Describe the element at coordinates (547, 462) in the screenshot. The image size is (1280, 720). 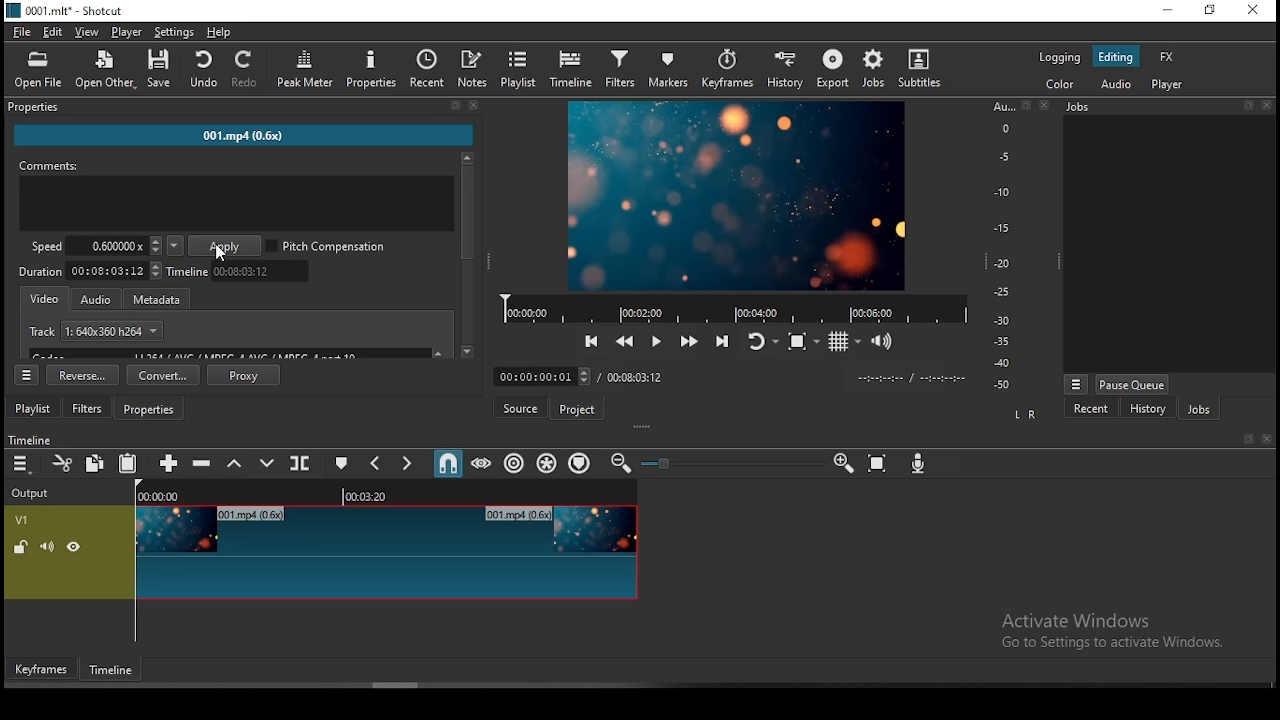
I see `ripple all tracks` at that location.